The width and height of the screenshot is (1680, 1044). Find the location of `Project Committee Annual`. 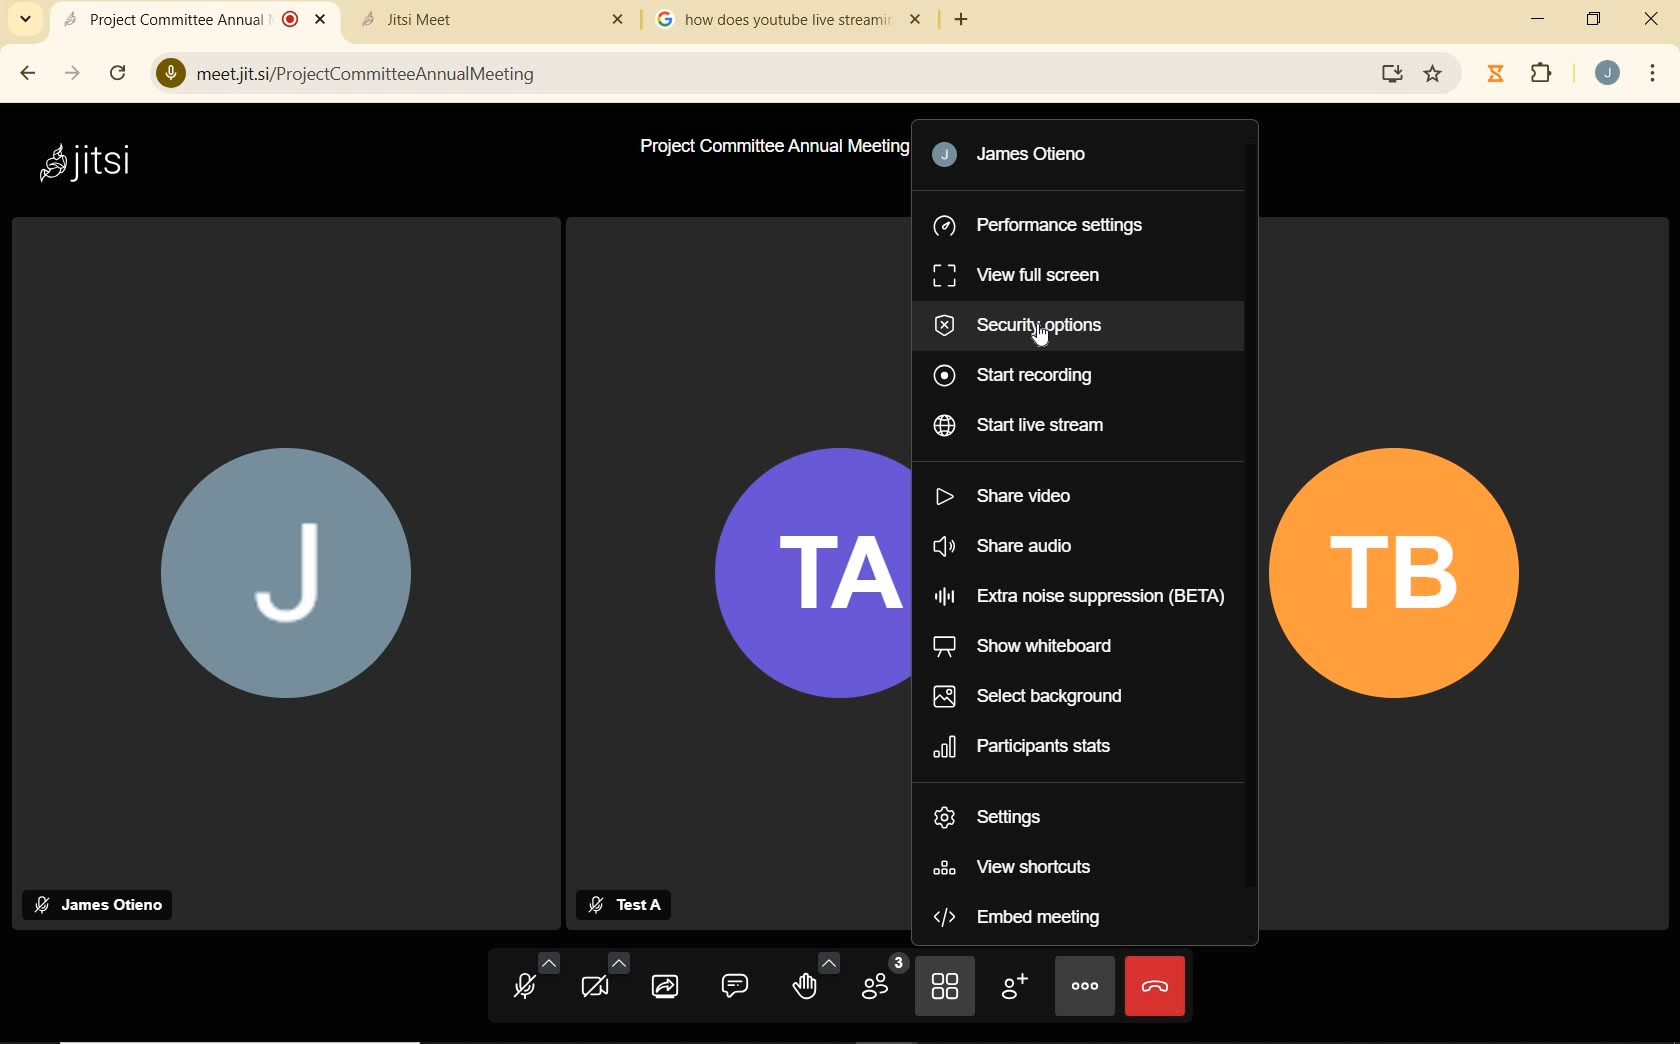

Project Committee Annual is located at coordinates (194, 19).